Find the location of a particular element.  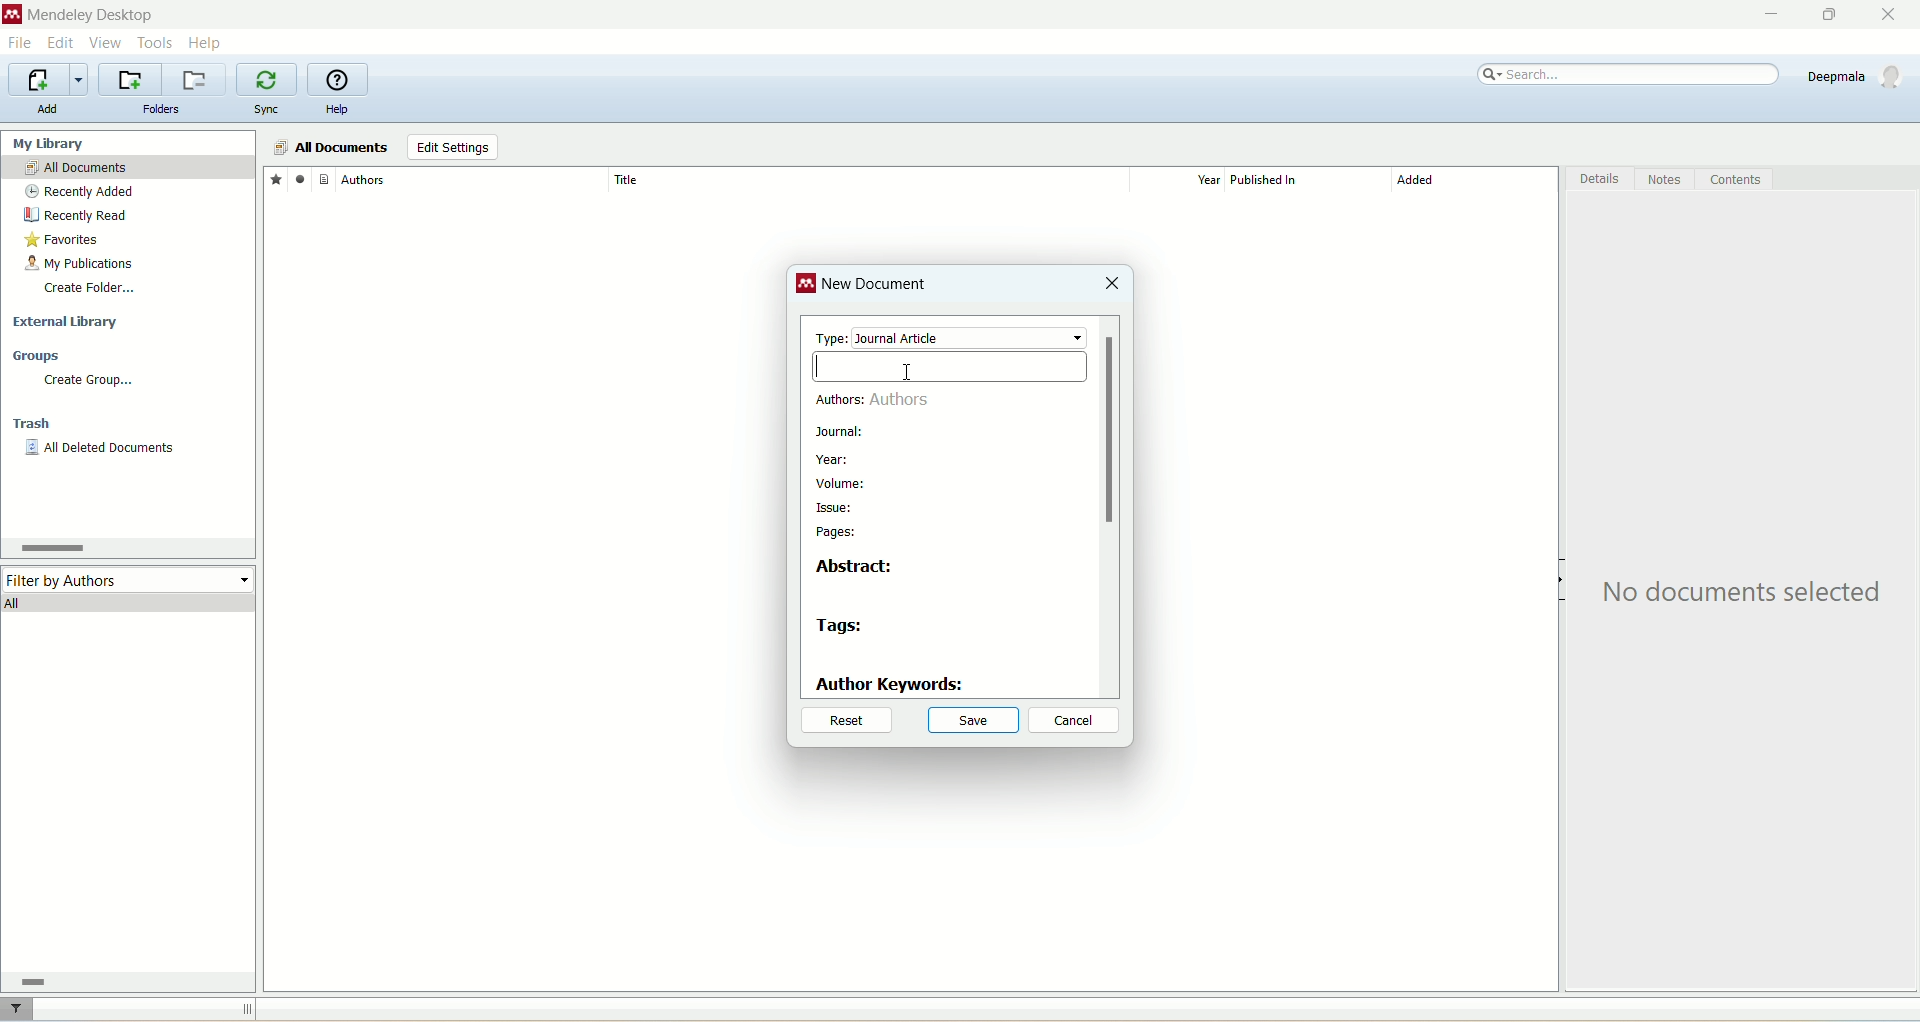

abstract is located at coordinates (861, 566).